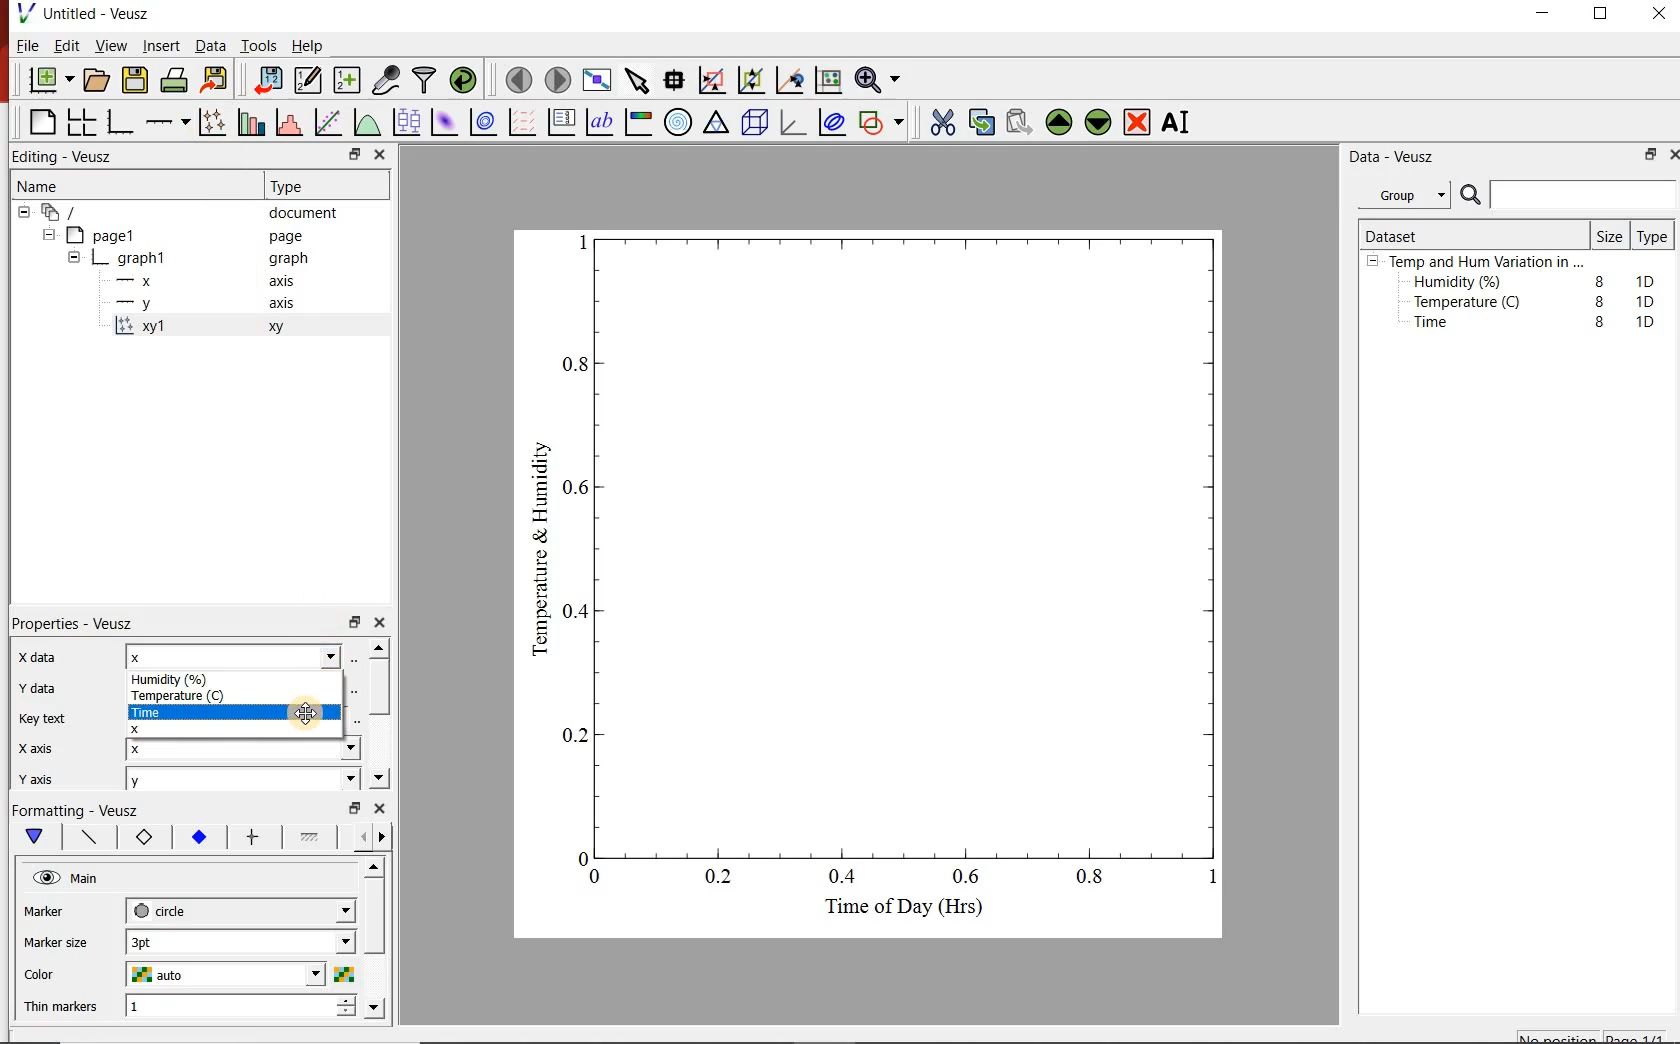 The image size is (1680, 1044). What do you see at coordinates (345, 1017) in the screenshot?
I see `decrease` at bounding box center [345, 1017].